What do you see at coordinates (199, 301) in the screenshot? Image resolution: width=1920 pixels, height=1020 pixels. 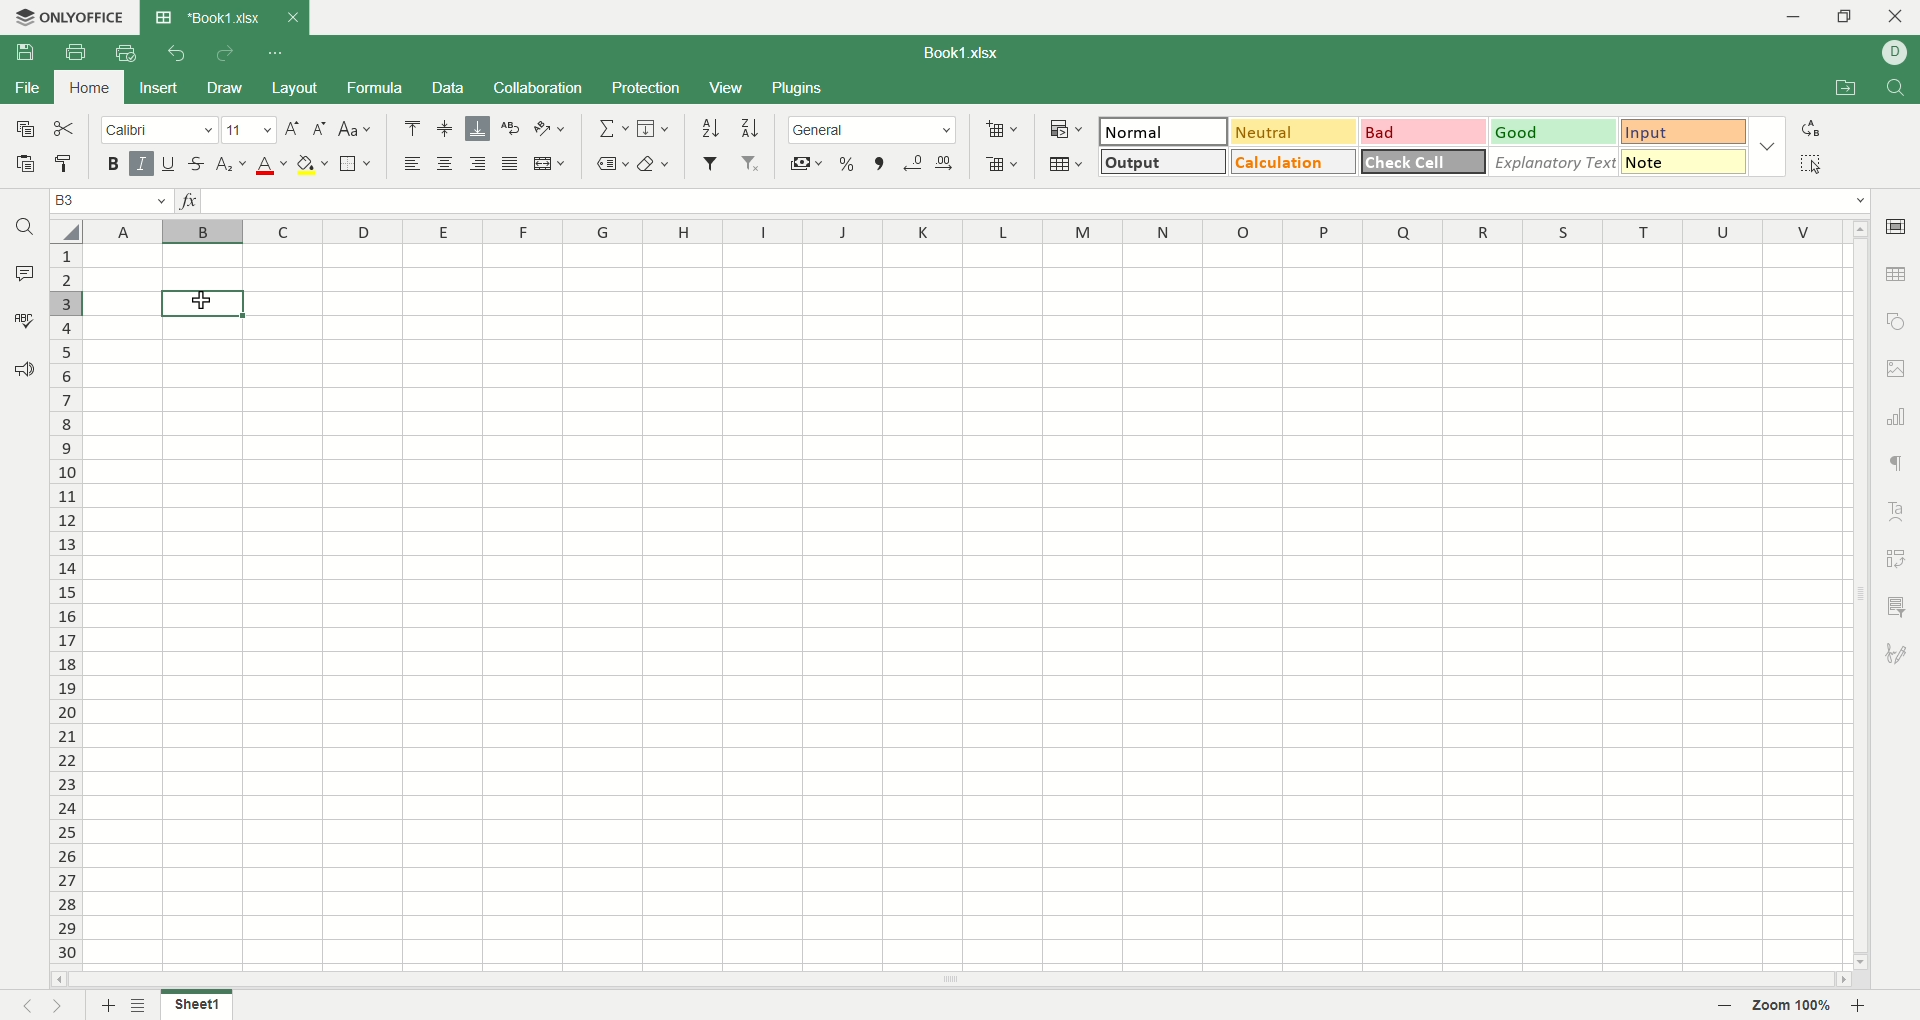 I see `cursor` at bounding box center [199, 301].